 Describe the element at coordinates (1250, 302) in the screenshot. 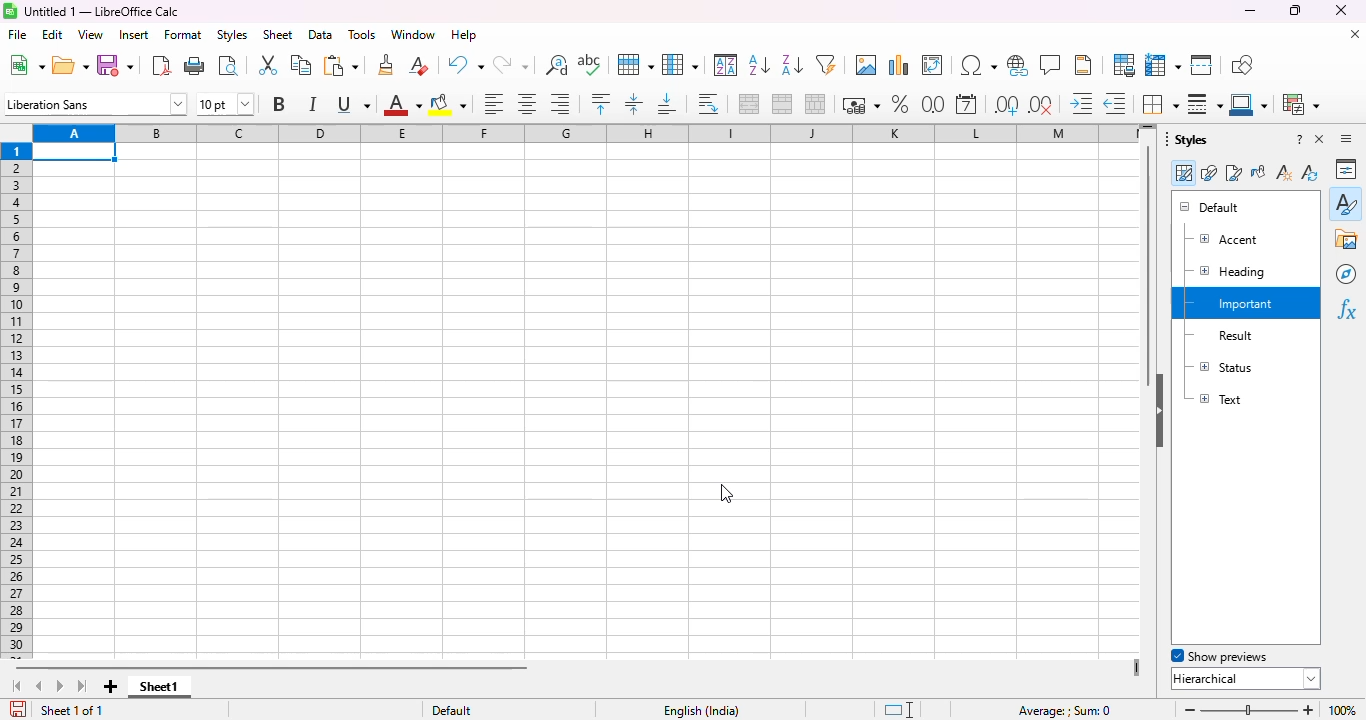

I see `Custom cell style "Important" created` at that location.